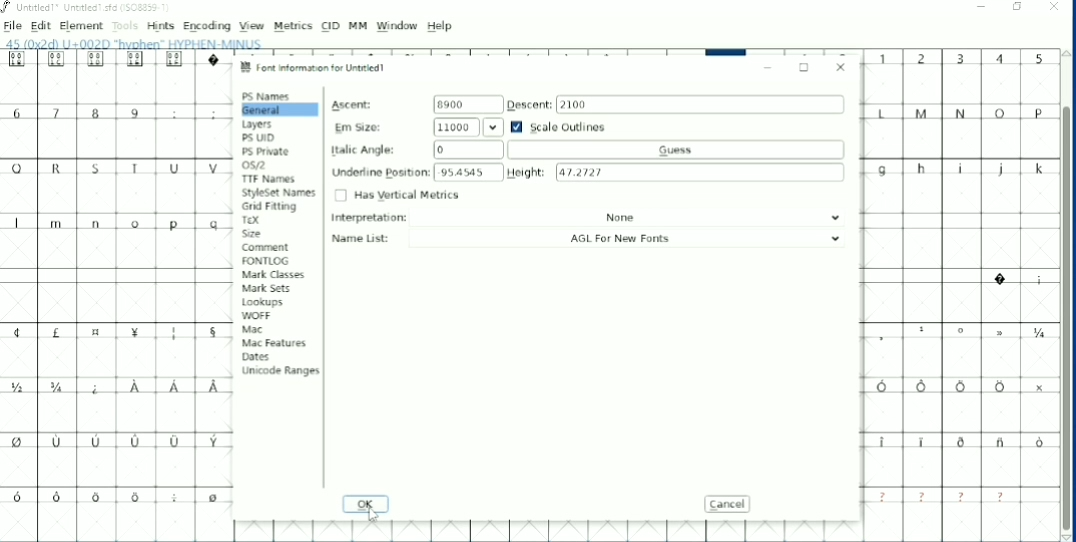 This screenshot has height=542, width=1076. What do you see at coordinates (275, 274) in the screenshot?
I see `Mark Classes` at bounding box center [275, 274].